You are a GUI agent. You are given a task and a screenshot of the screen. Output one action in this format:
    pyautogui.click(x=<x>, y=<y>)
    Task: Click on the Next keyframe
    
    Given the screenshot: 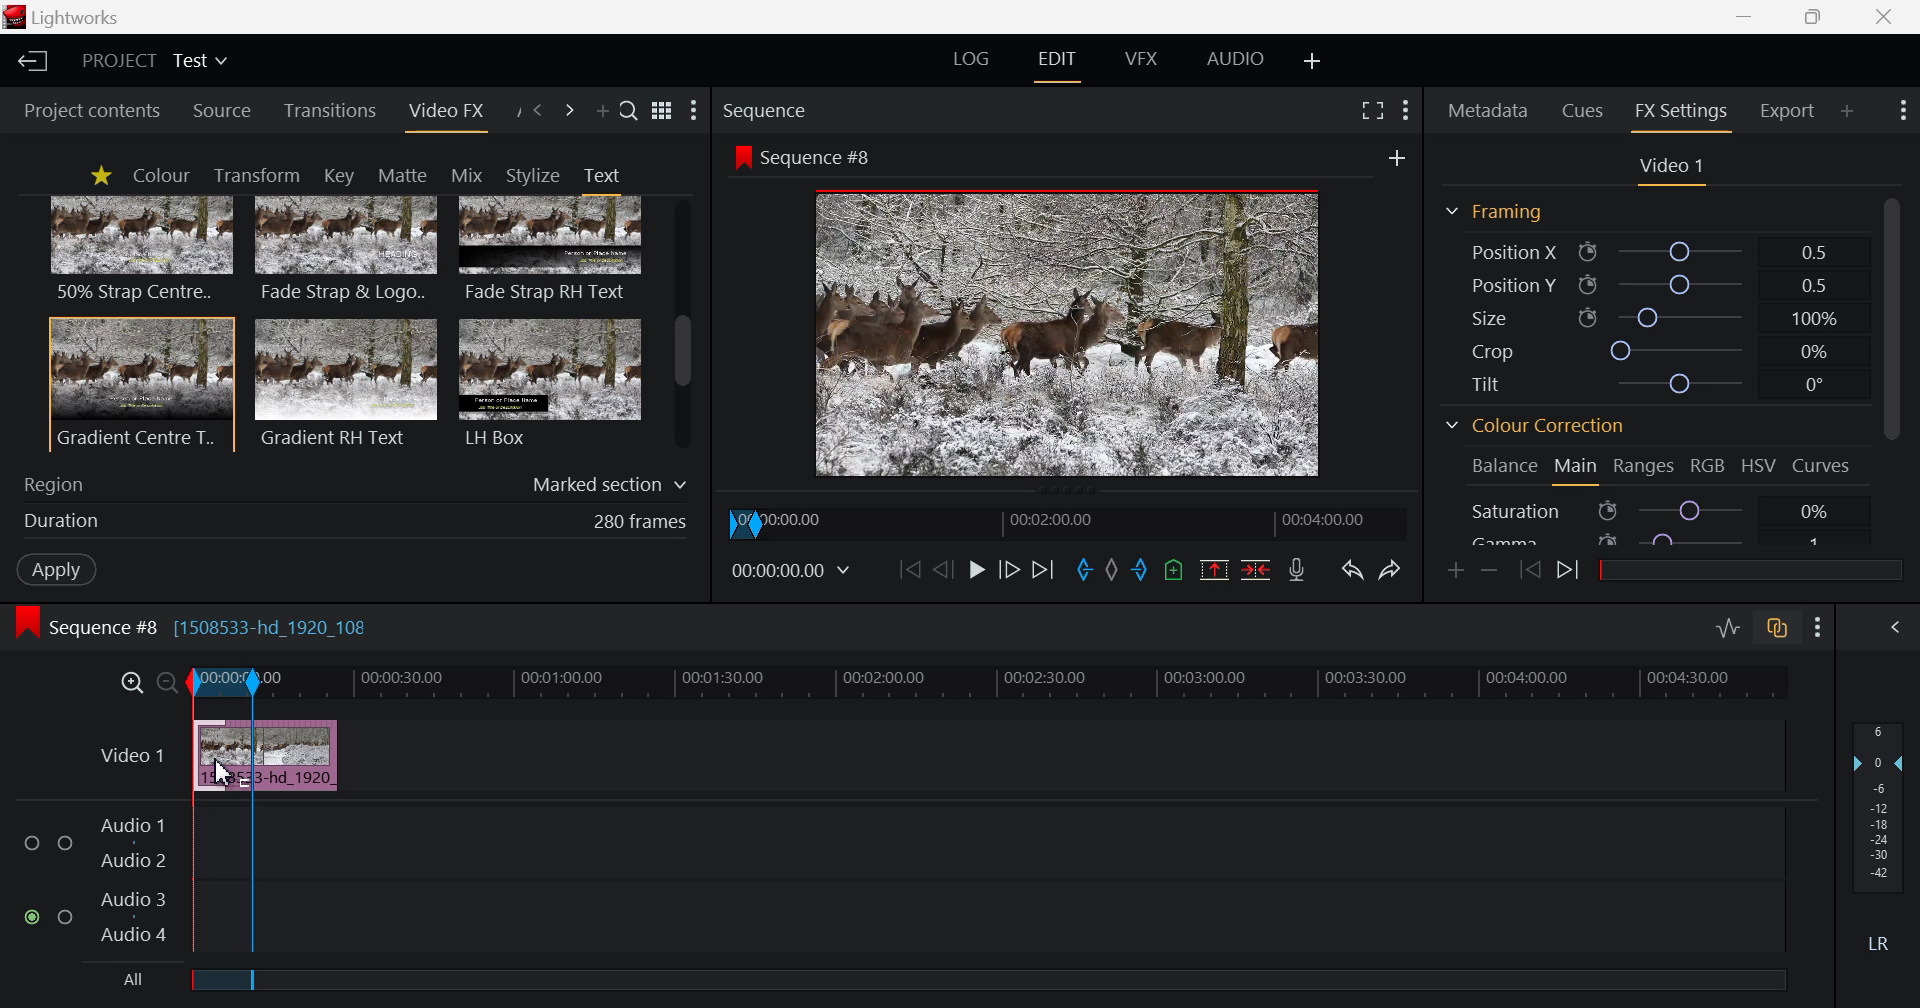 What is the action you would take?
    pyautogui.click(x=1571, y=571)
    